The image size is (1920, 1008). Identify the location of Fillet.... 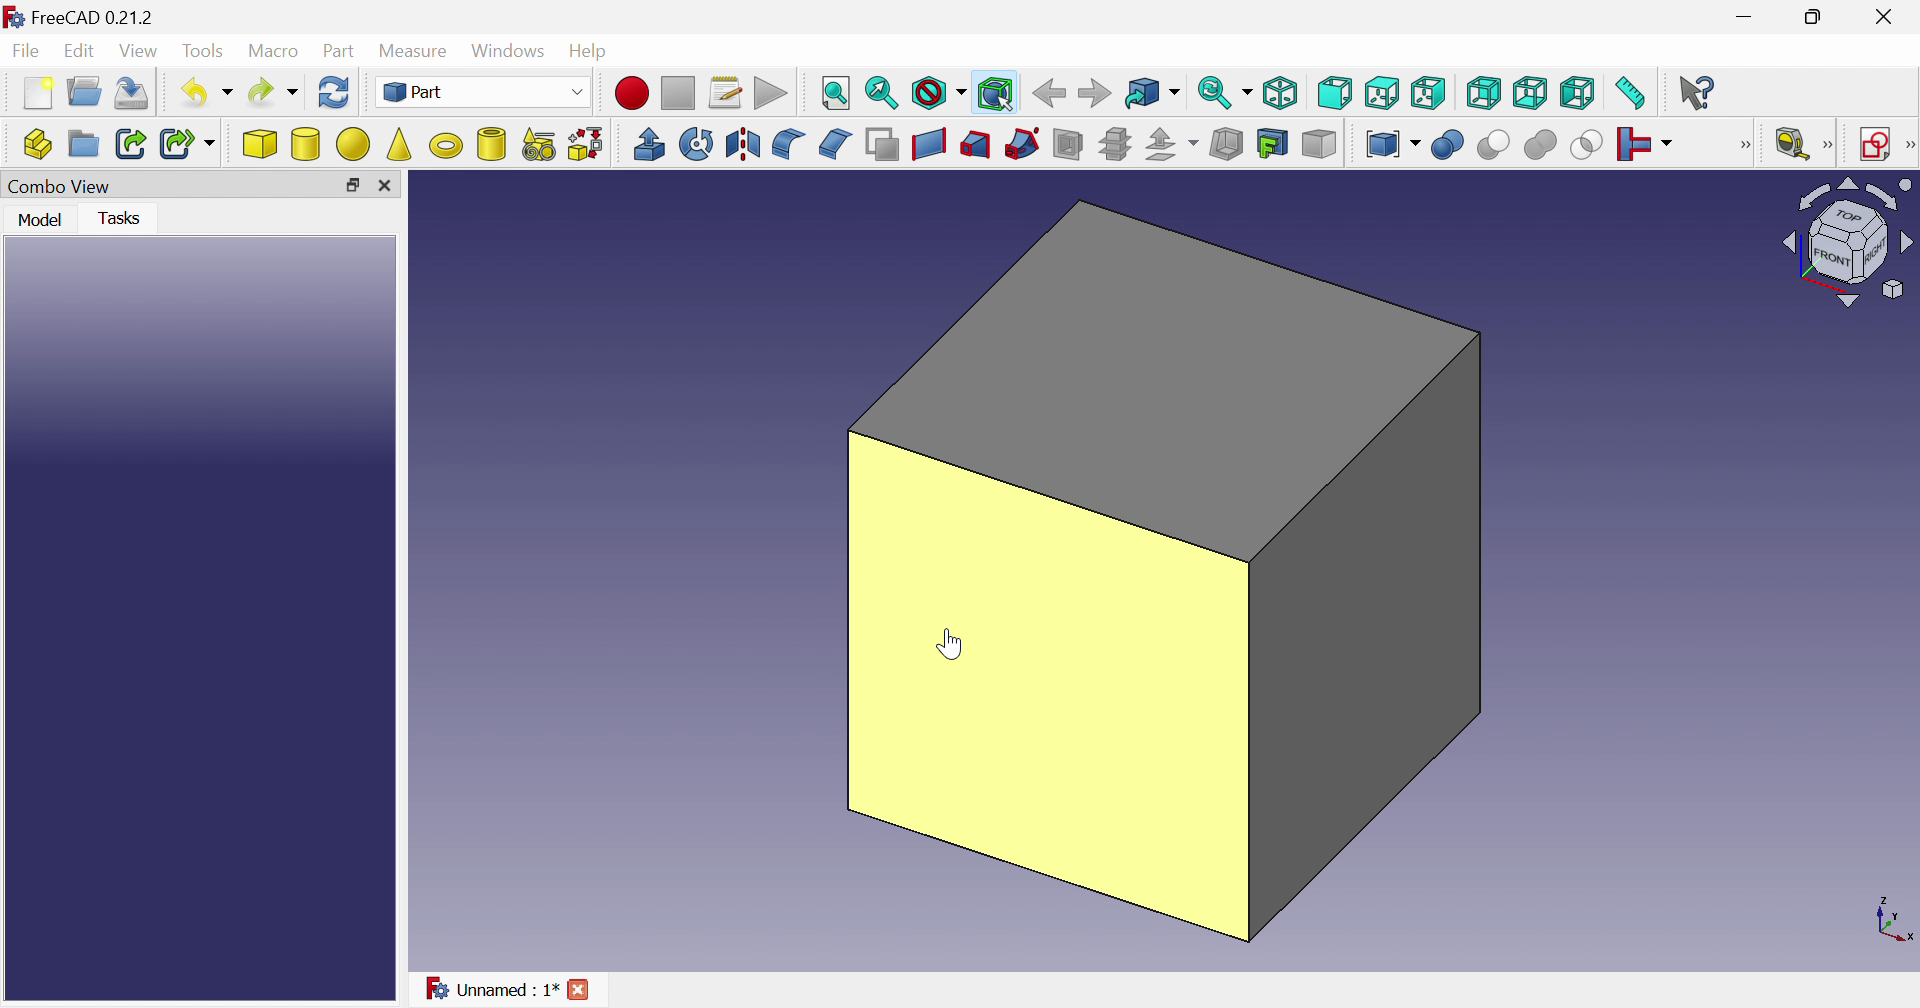
(788, 144).